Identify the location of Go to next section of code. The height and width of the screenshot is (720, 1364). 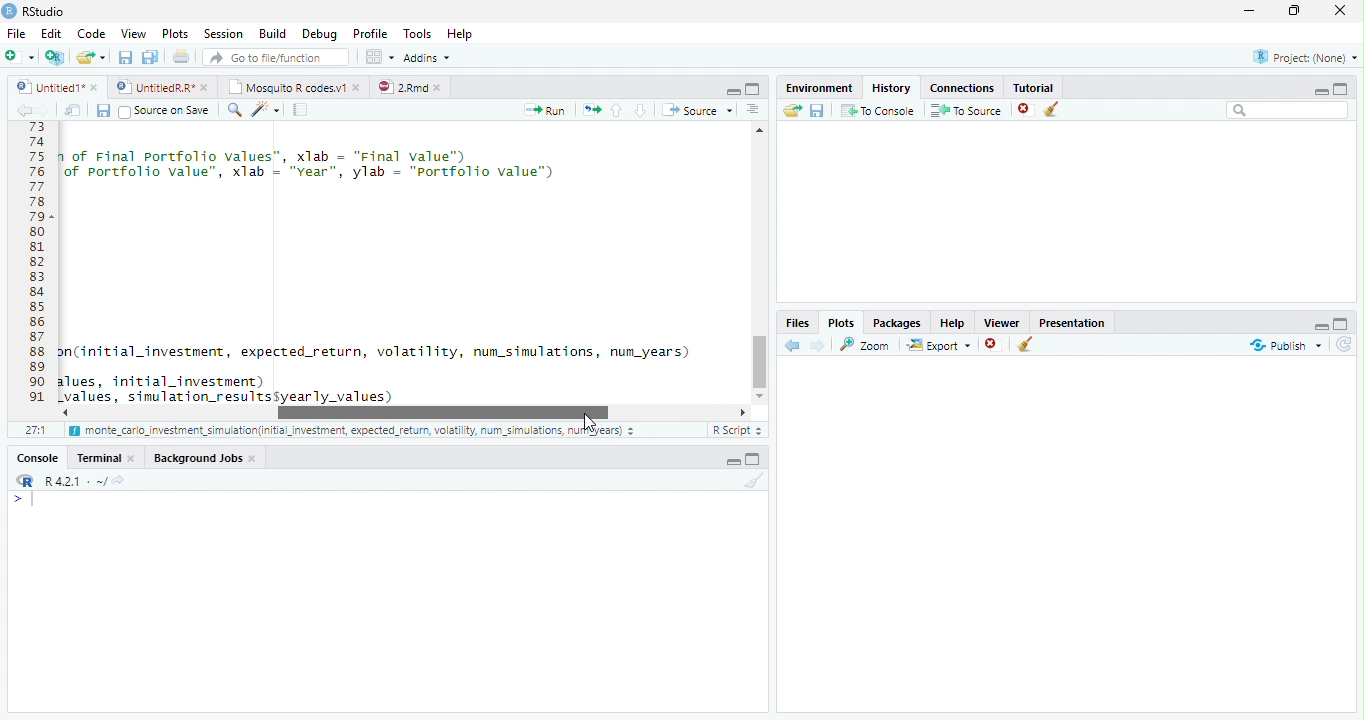
(642, 111).